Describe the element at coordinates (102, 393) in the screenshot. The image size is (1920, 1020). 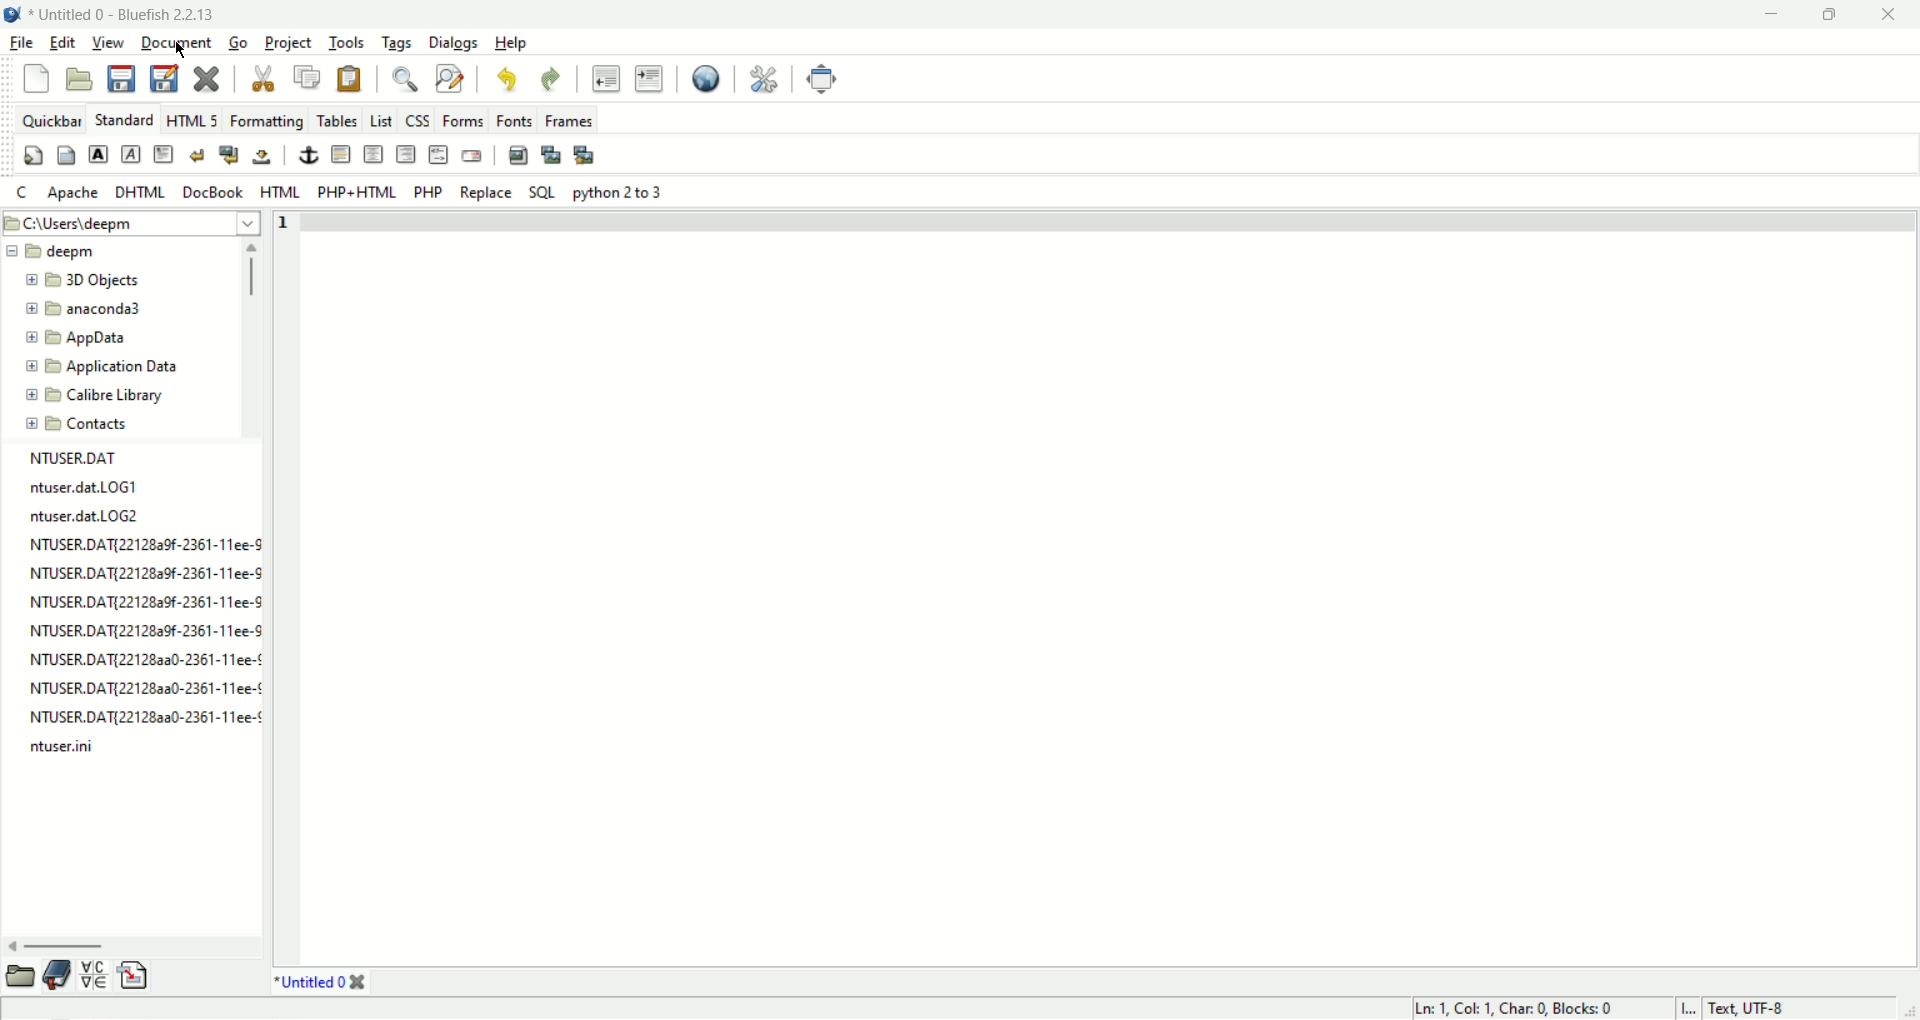
I see `folder name` at that location.